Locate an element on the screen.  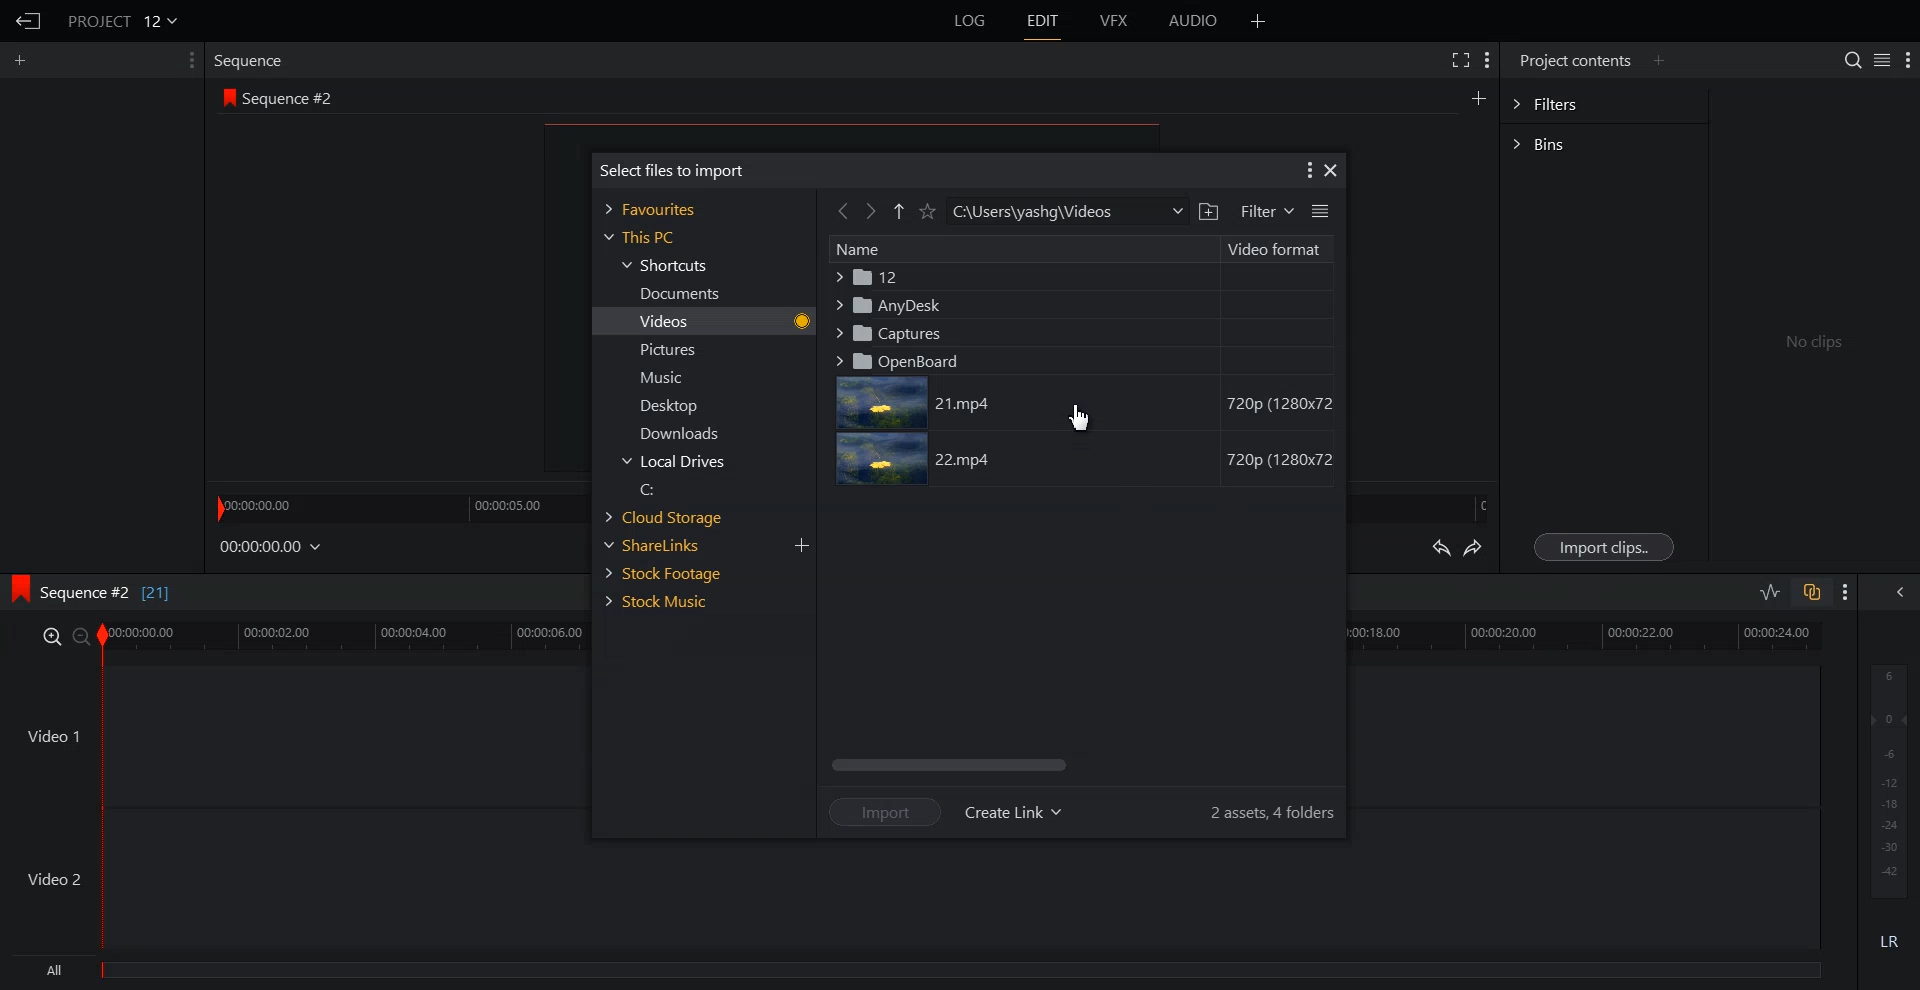
VFX is located at coordinates (1115, 21).